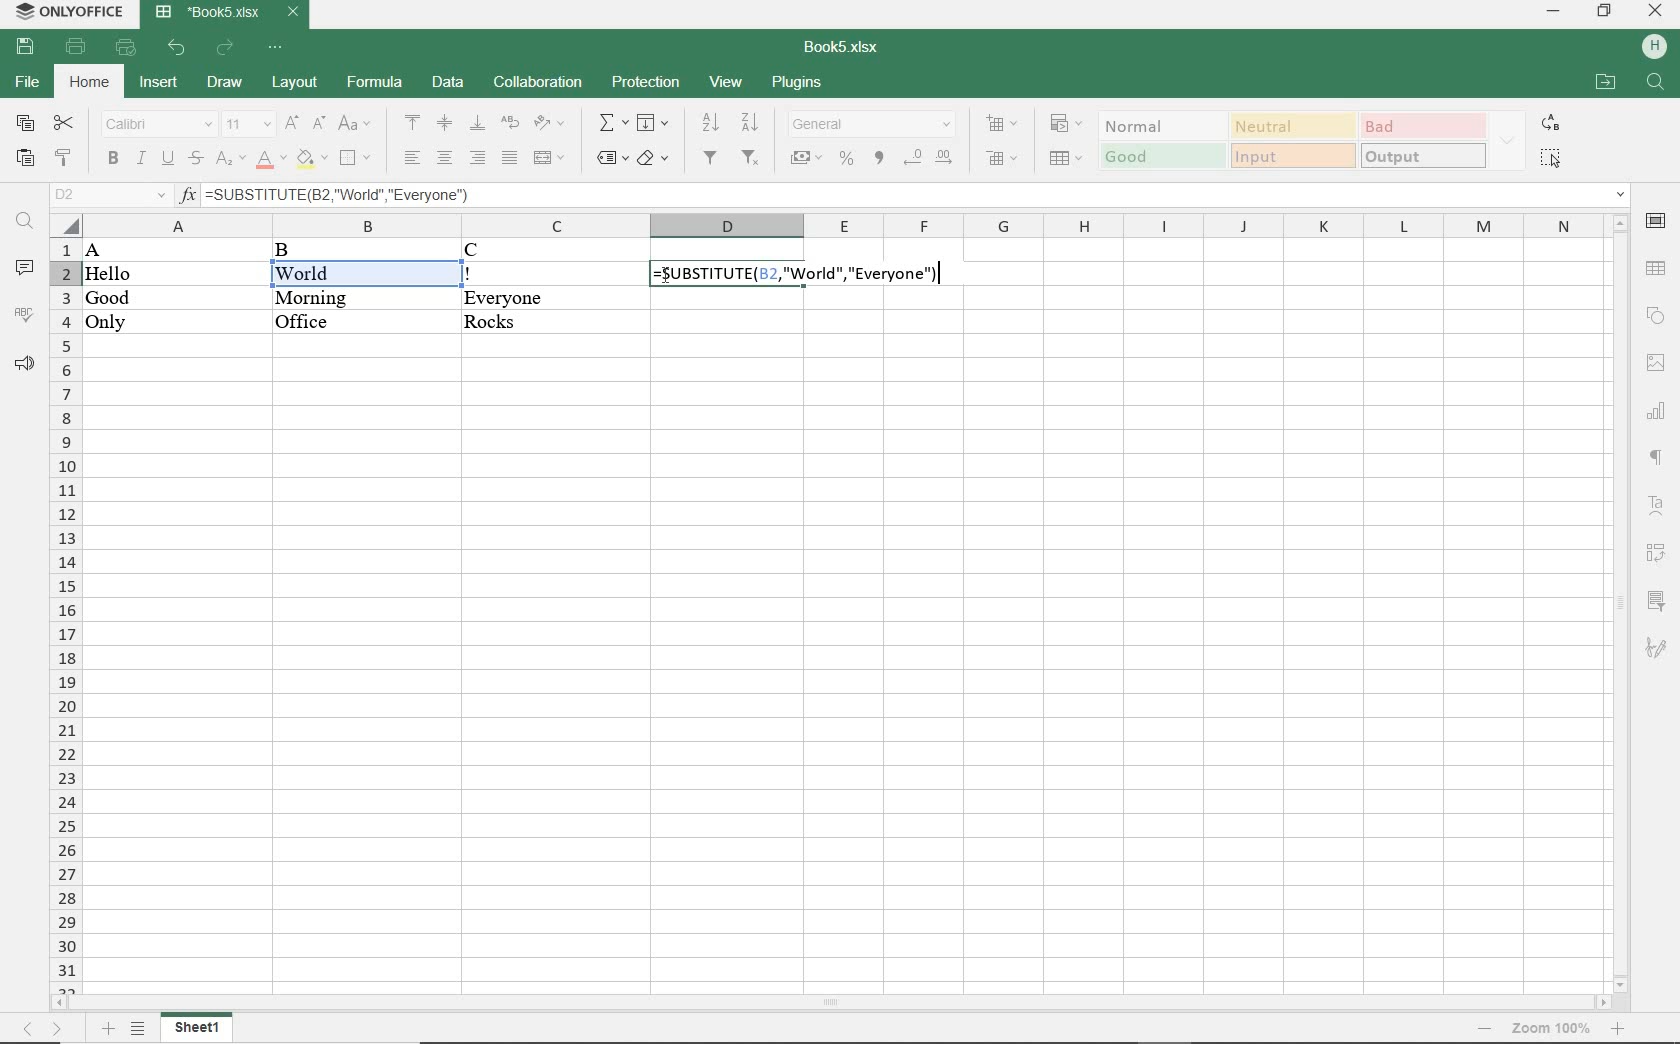 This screenshot has height=1044, width=1680. I want to click on move left, so click(63, 1001).